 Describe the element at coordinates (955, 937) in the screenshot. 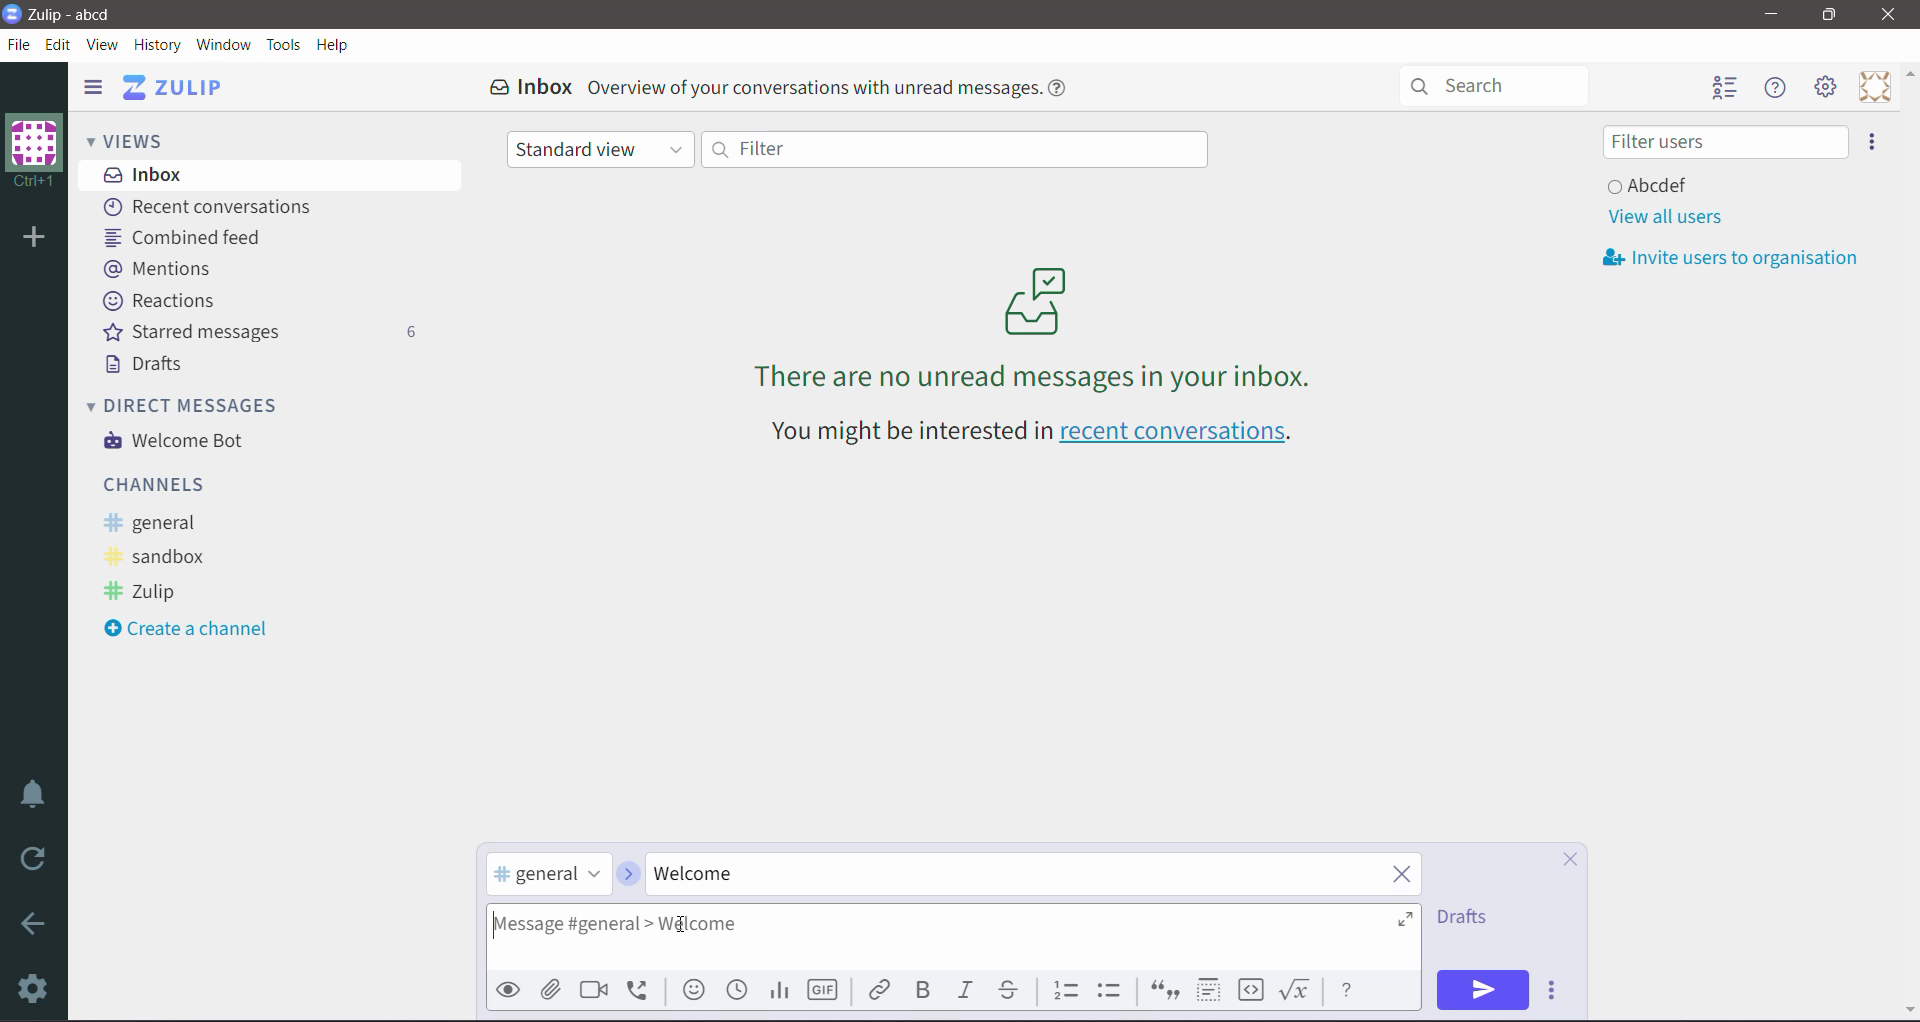

I see `Type the required message in the general channel under the specified topic` at that location.